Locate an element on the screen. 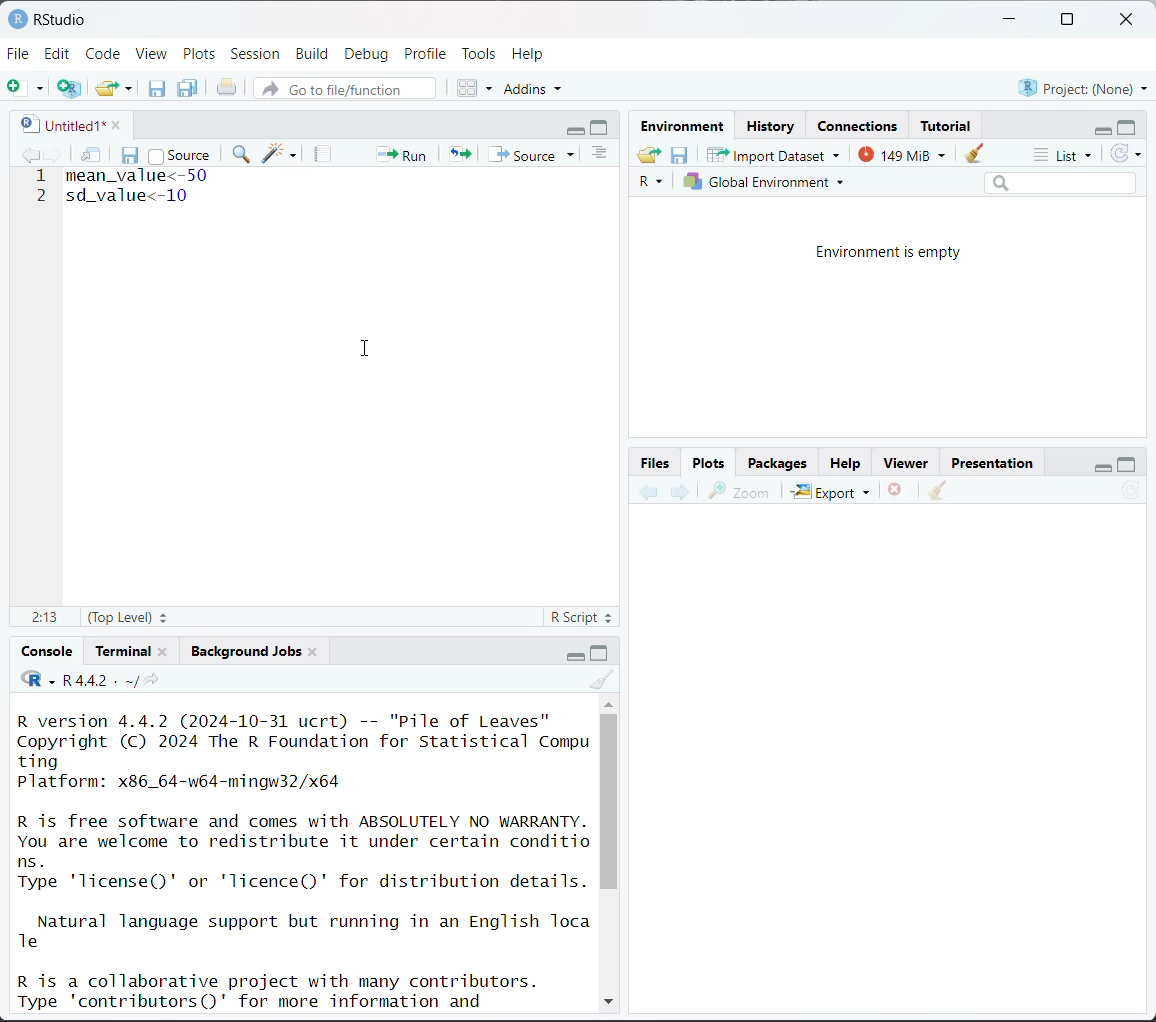  new file is located at coordinates (25, 88).